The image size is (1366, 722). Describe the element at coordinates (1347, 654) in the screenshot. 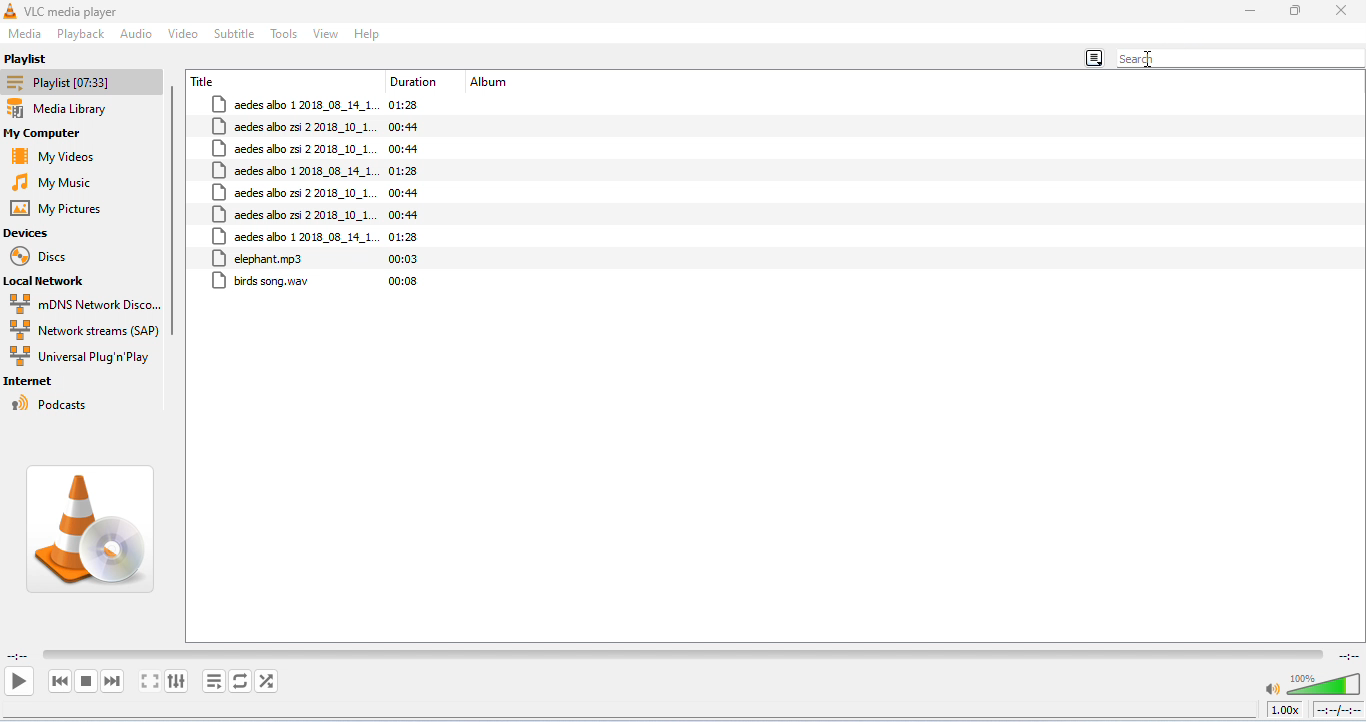

I see `remaining time` at that location.